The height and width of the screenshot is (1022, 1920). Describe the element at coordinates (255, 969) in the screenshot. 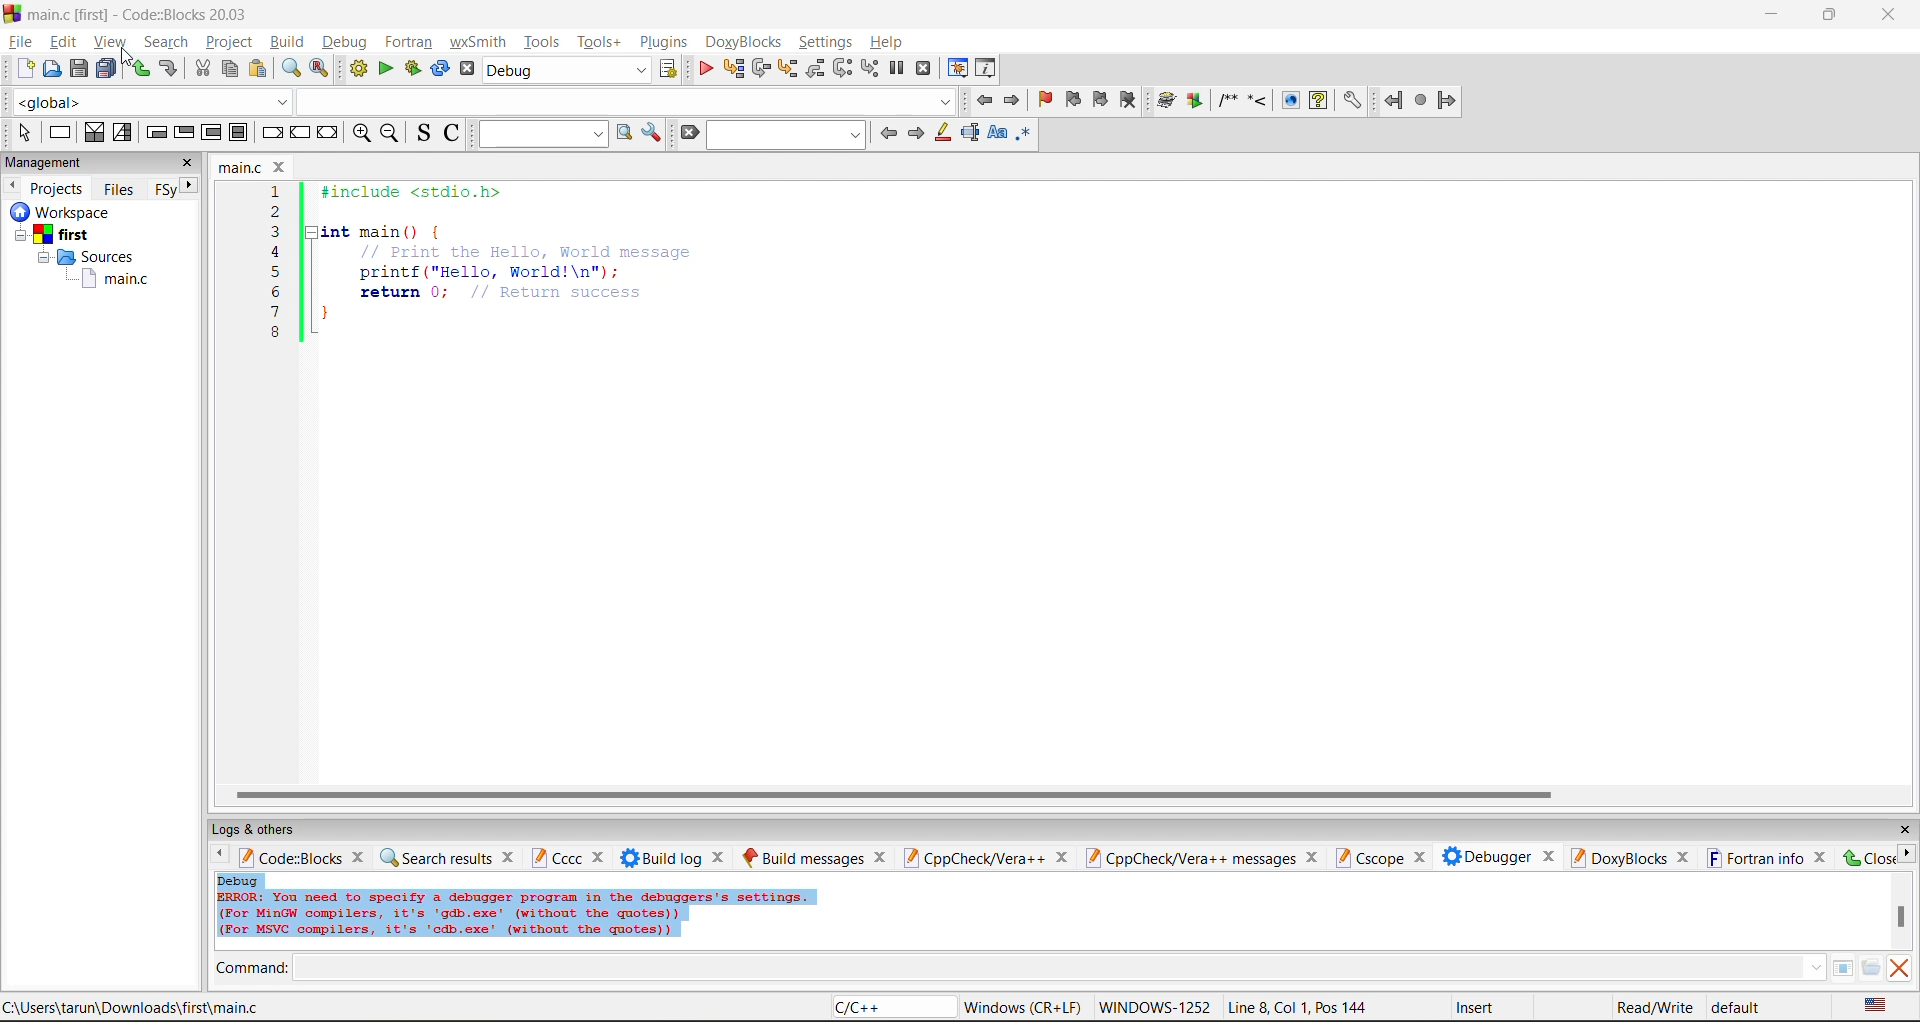

I see `command` at that location.